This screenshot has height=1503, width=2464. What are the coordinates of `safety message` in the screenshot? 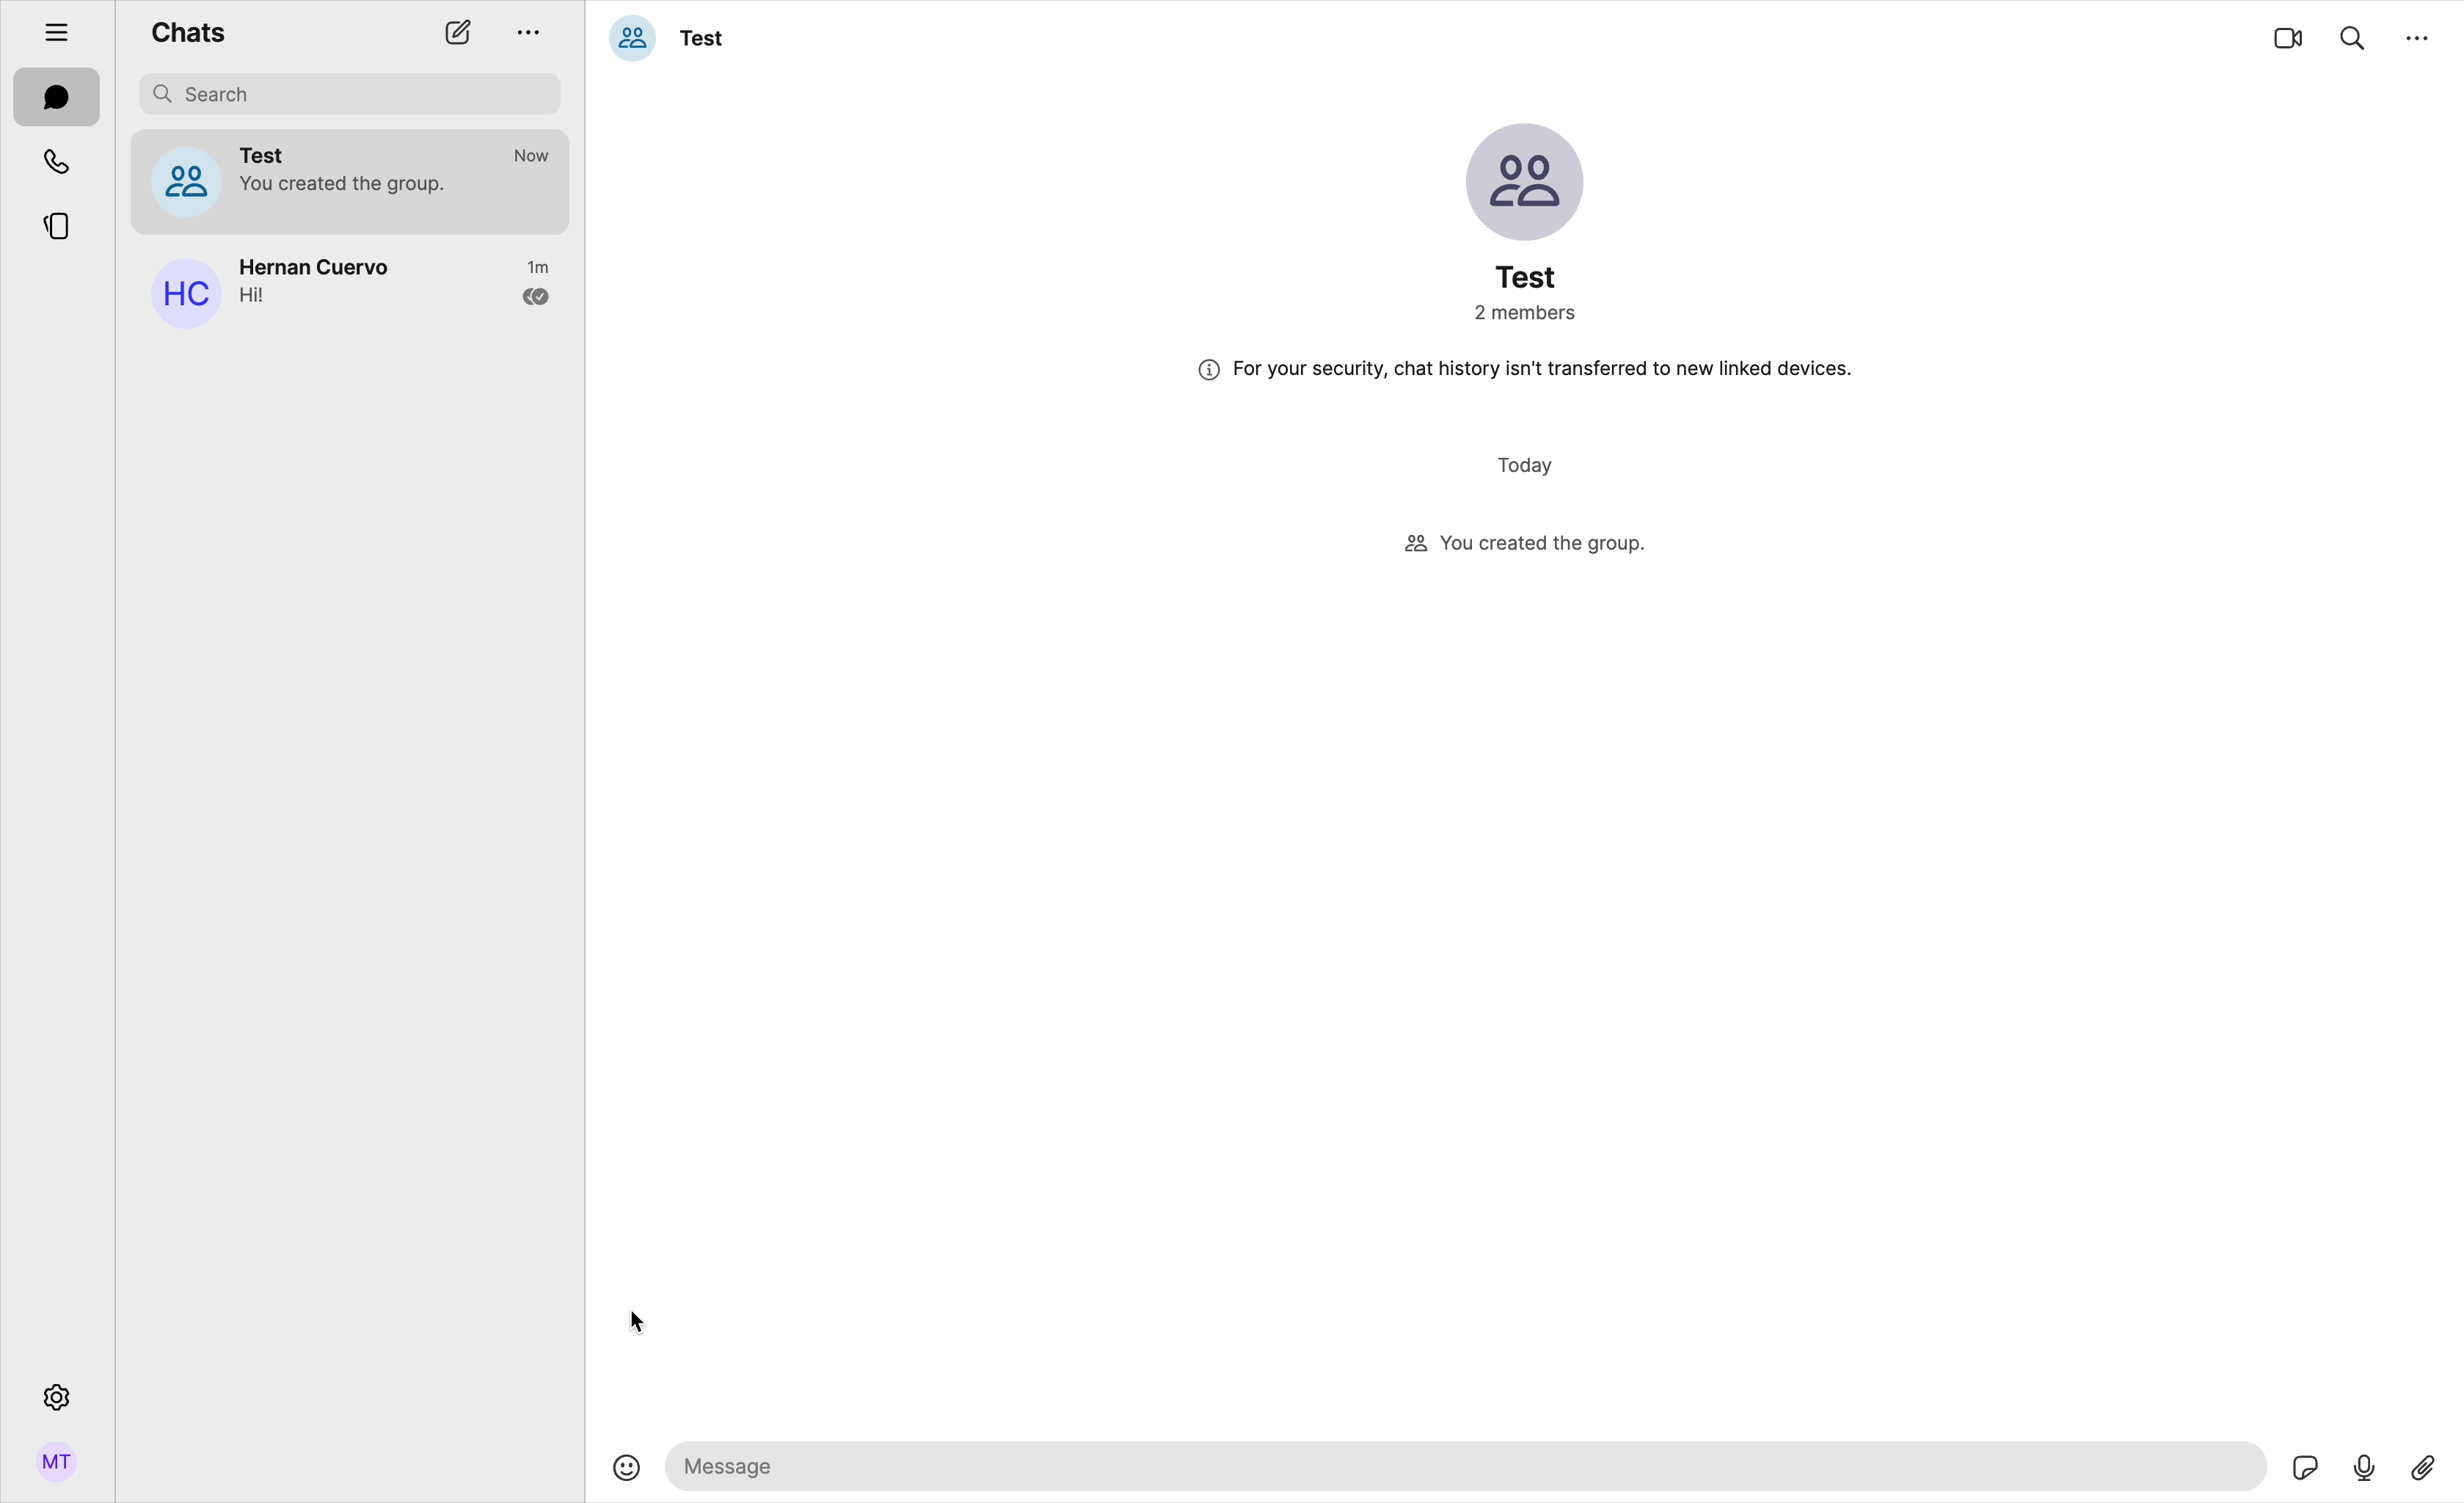 It's located at (1520, 370).